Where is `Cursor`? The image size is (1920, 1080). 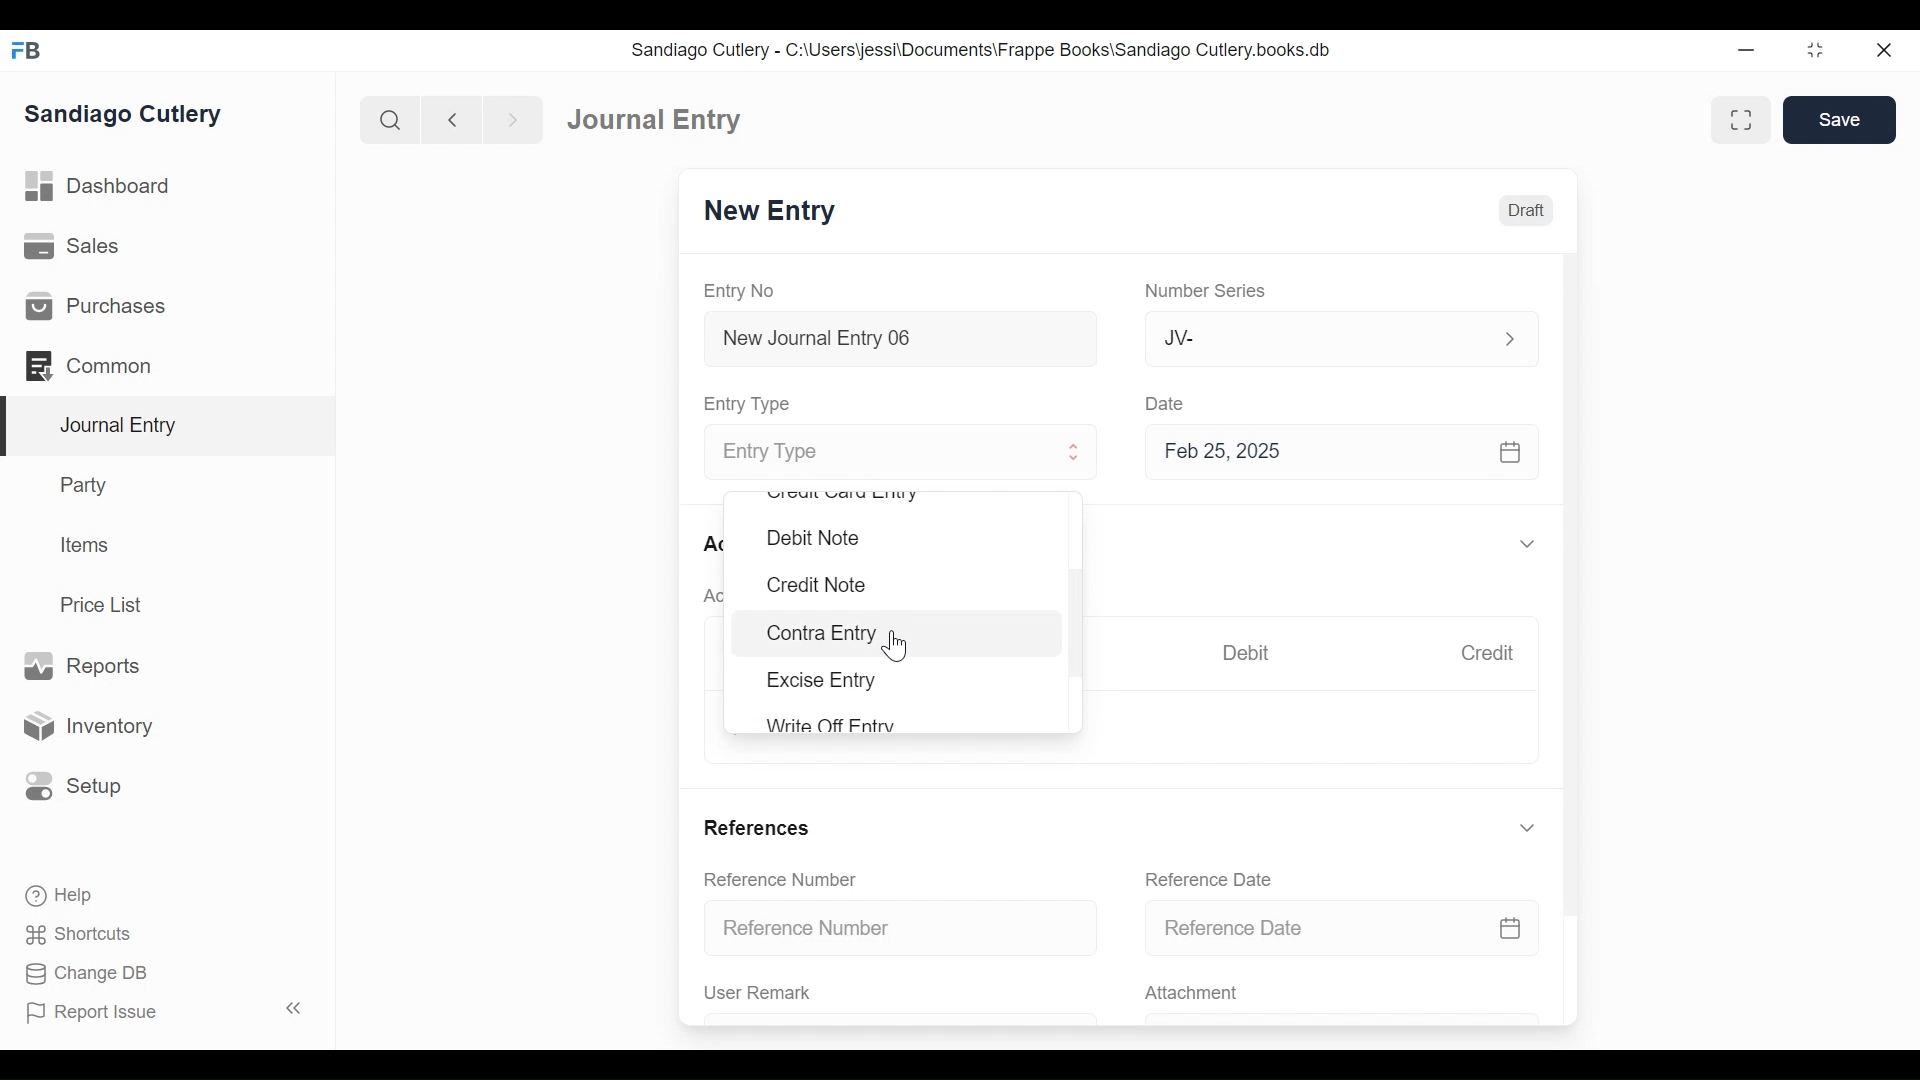 Cursor is located at coordinates (897, 646).